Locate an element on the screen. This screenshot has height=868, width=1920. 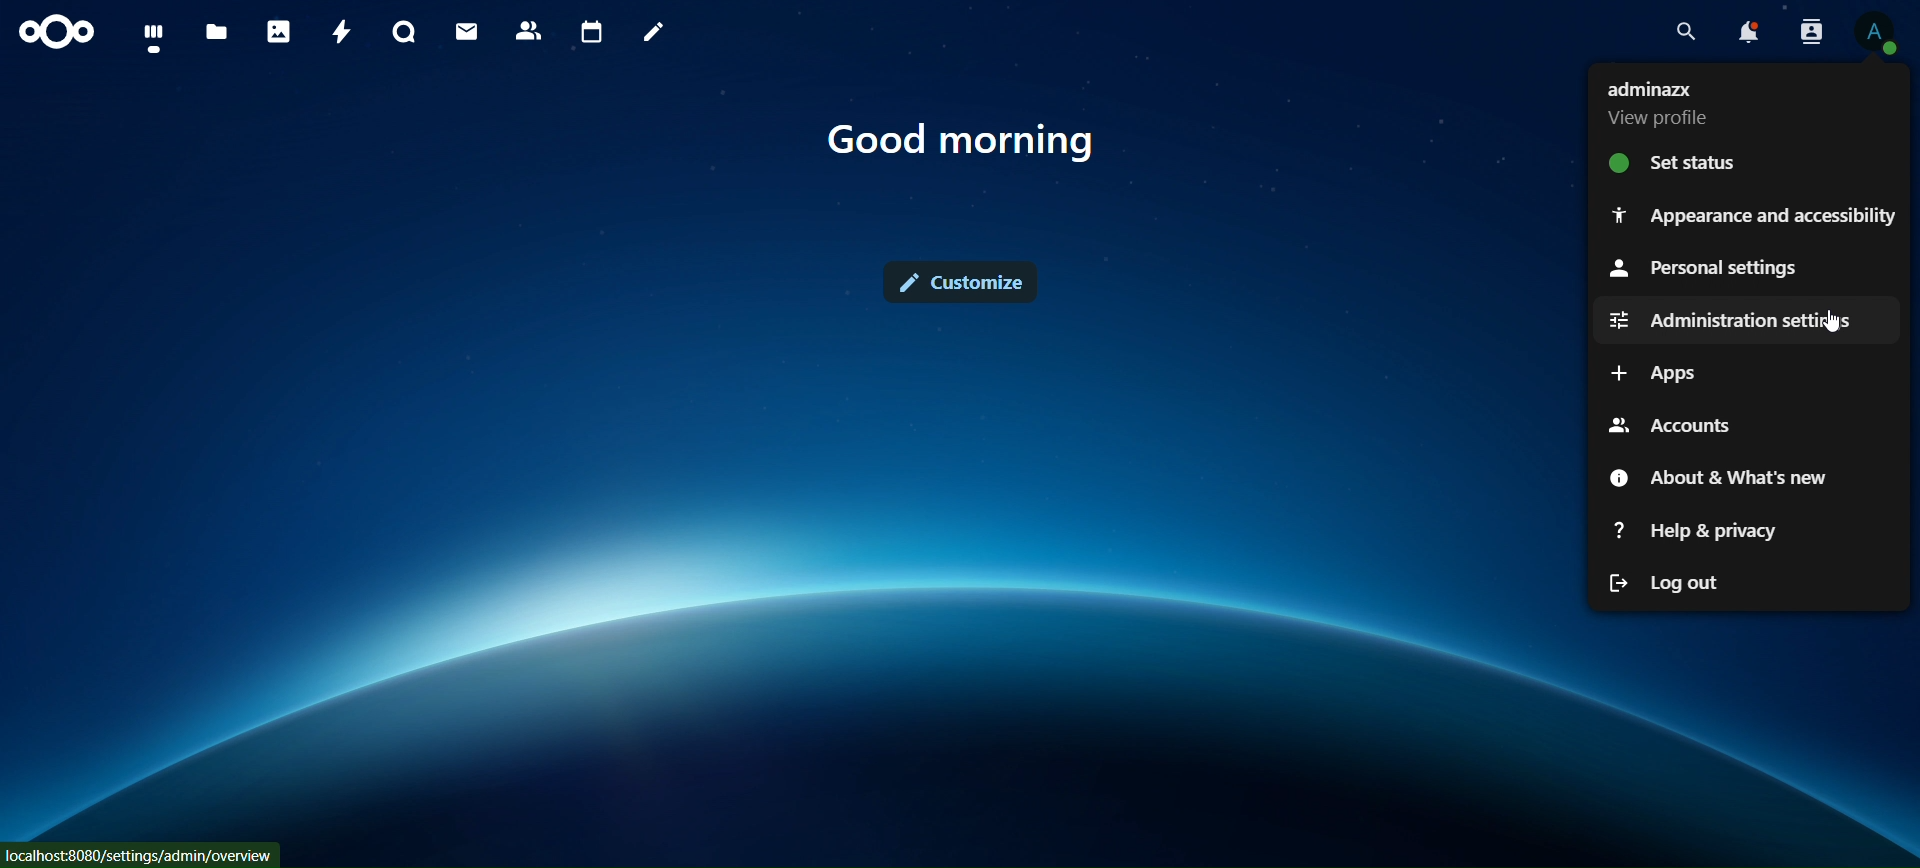
talk is located at coordinates (406, 32).